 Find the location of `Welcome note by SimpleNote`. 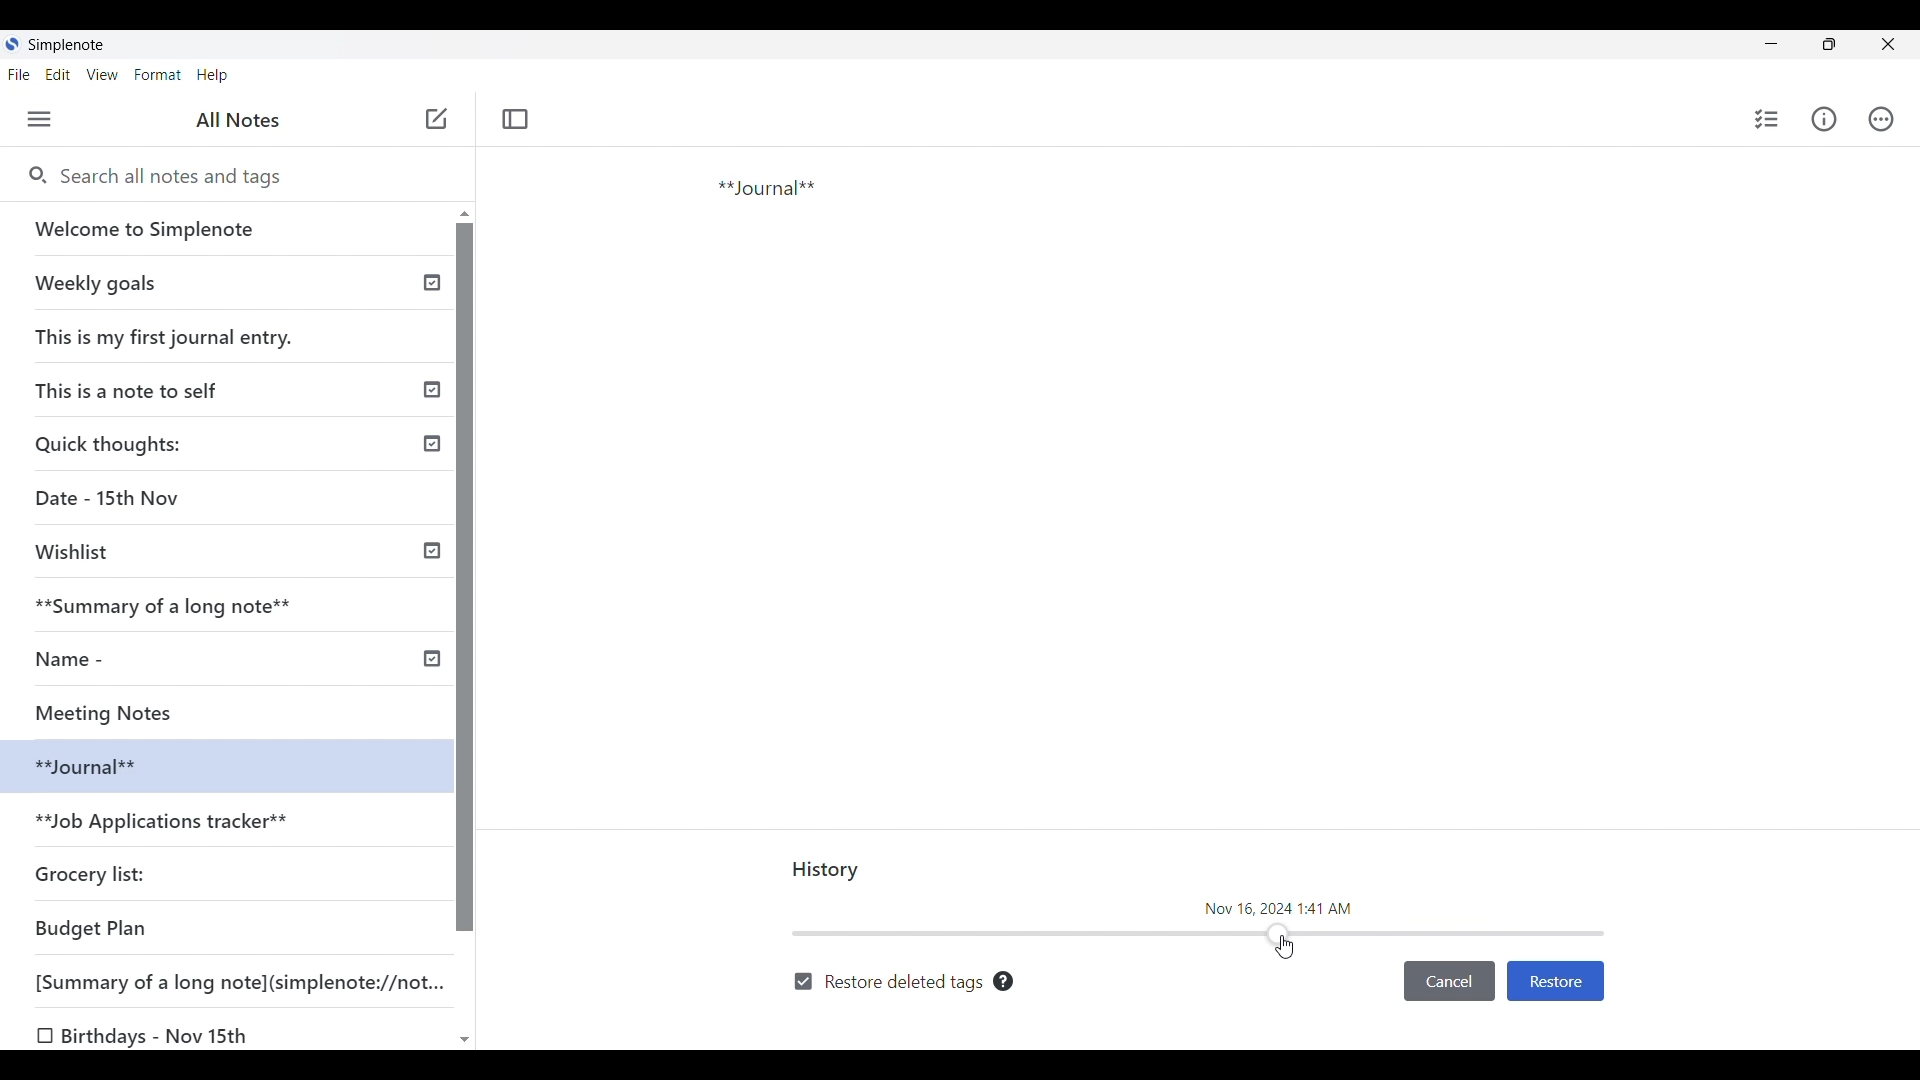

Welcome note by SimpleNote is located at coordinates (228, 228).